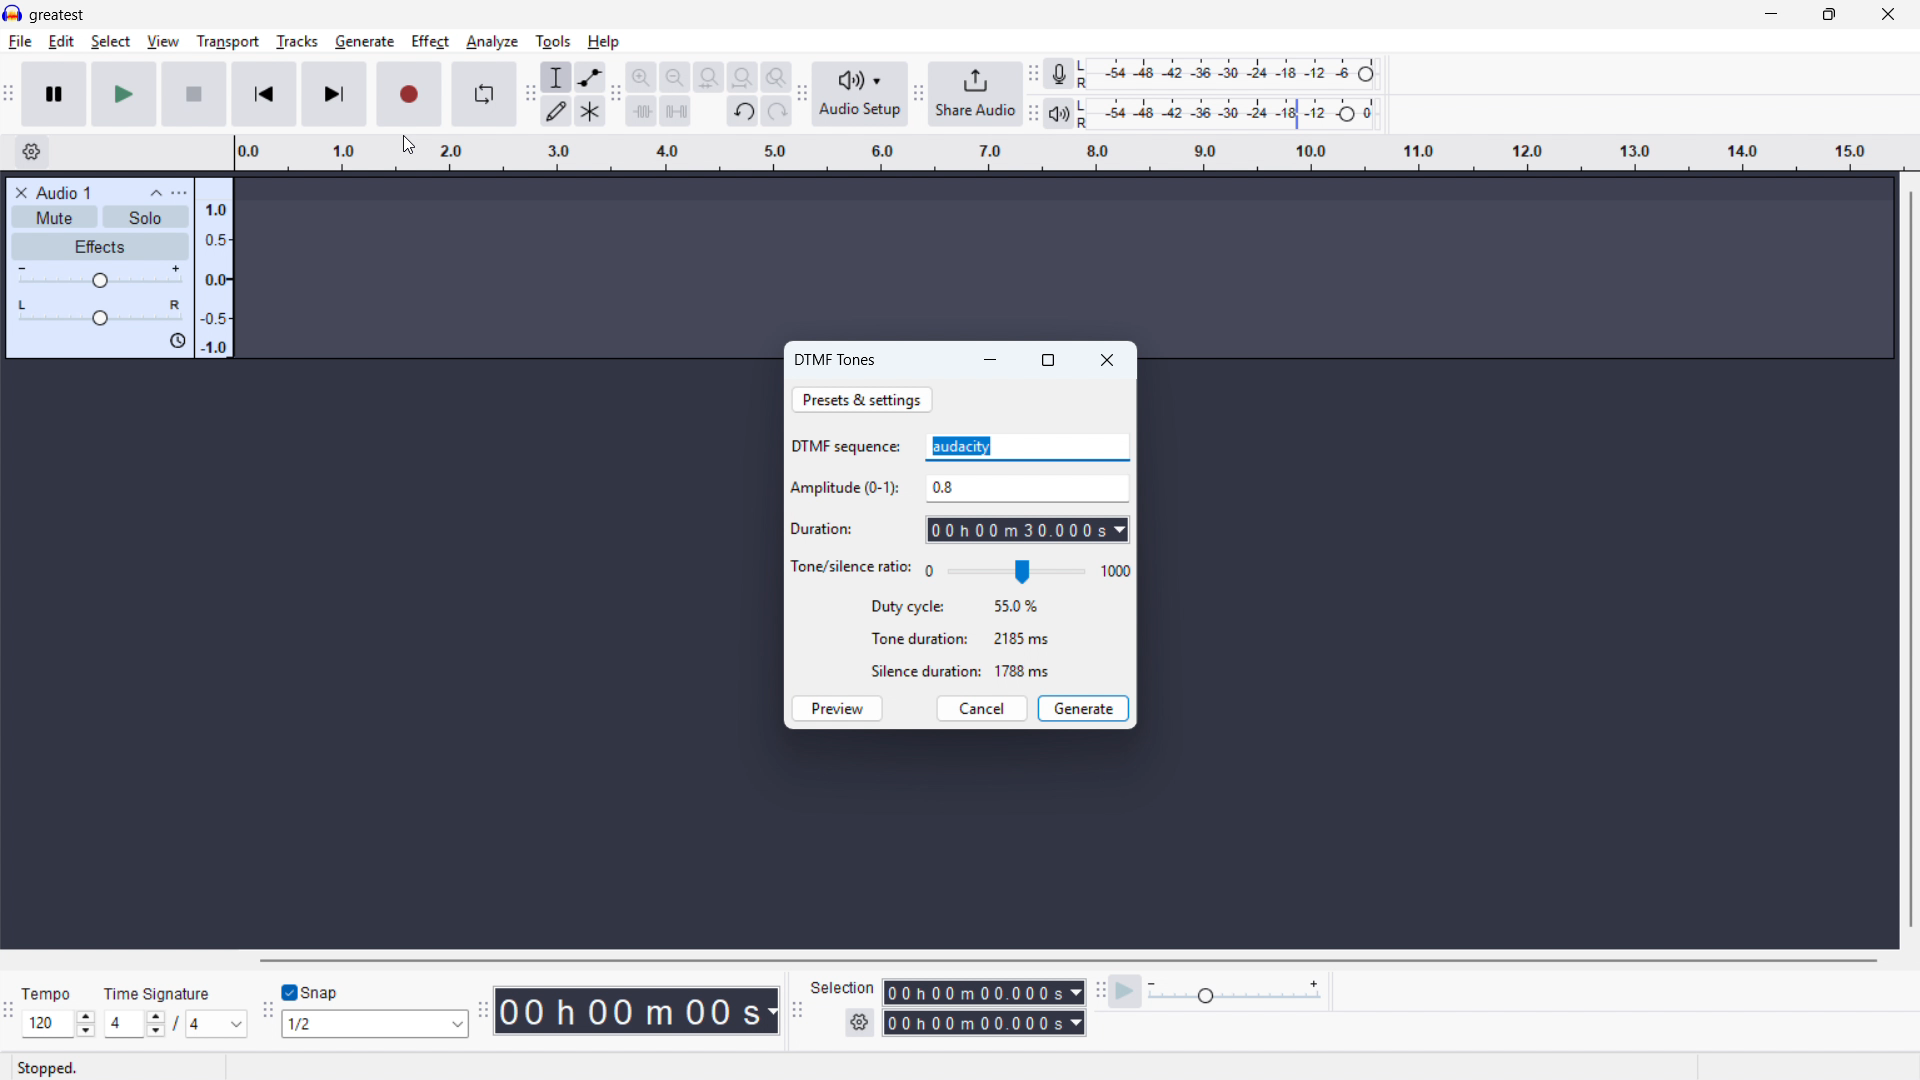 The image size is (1920, 1080). I want to click on Selection settings , so click(858, 1022).